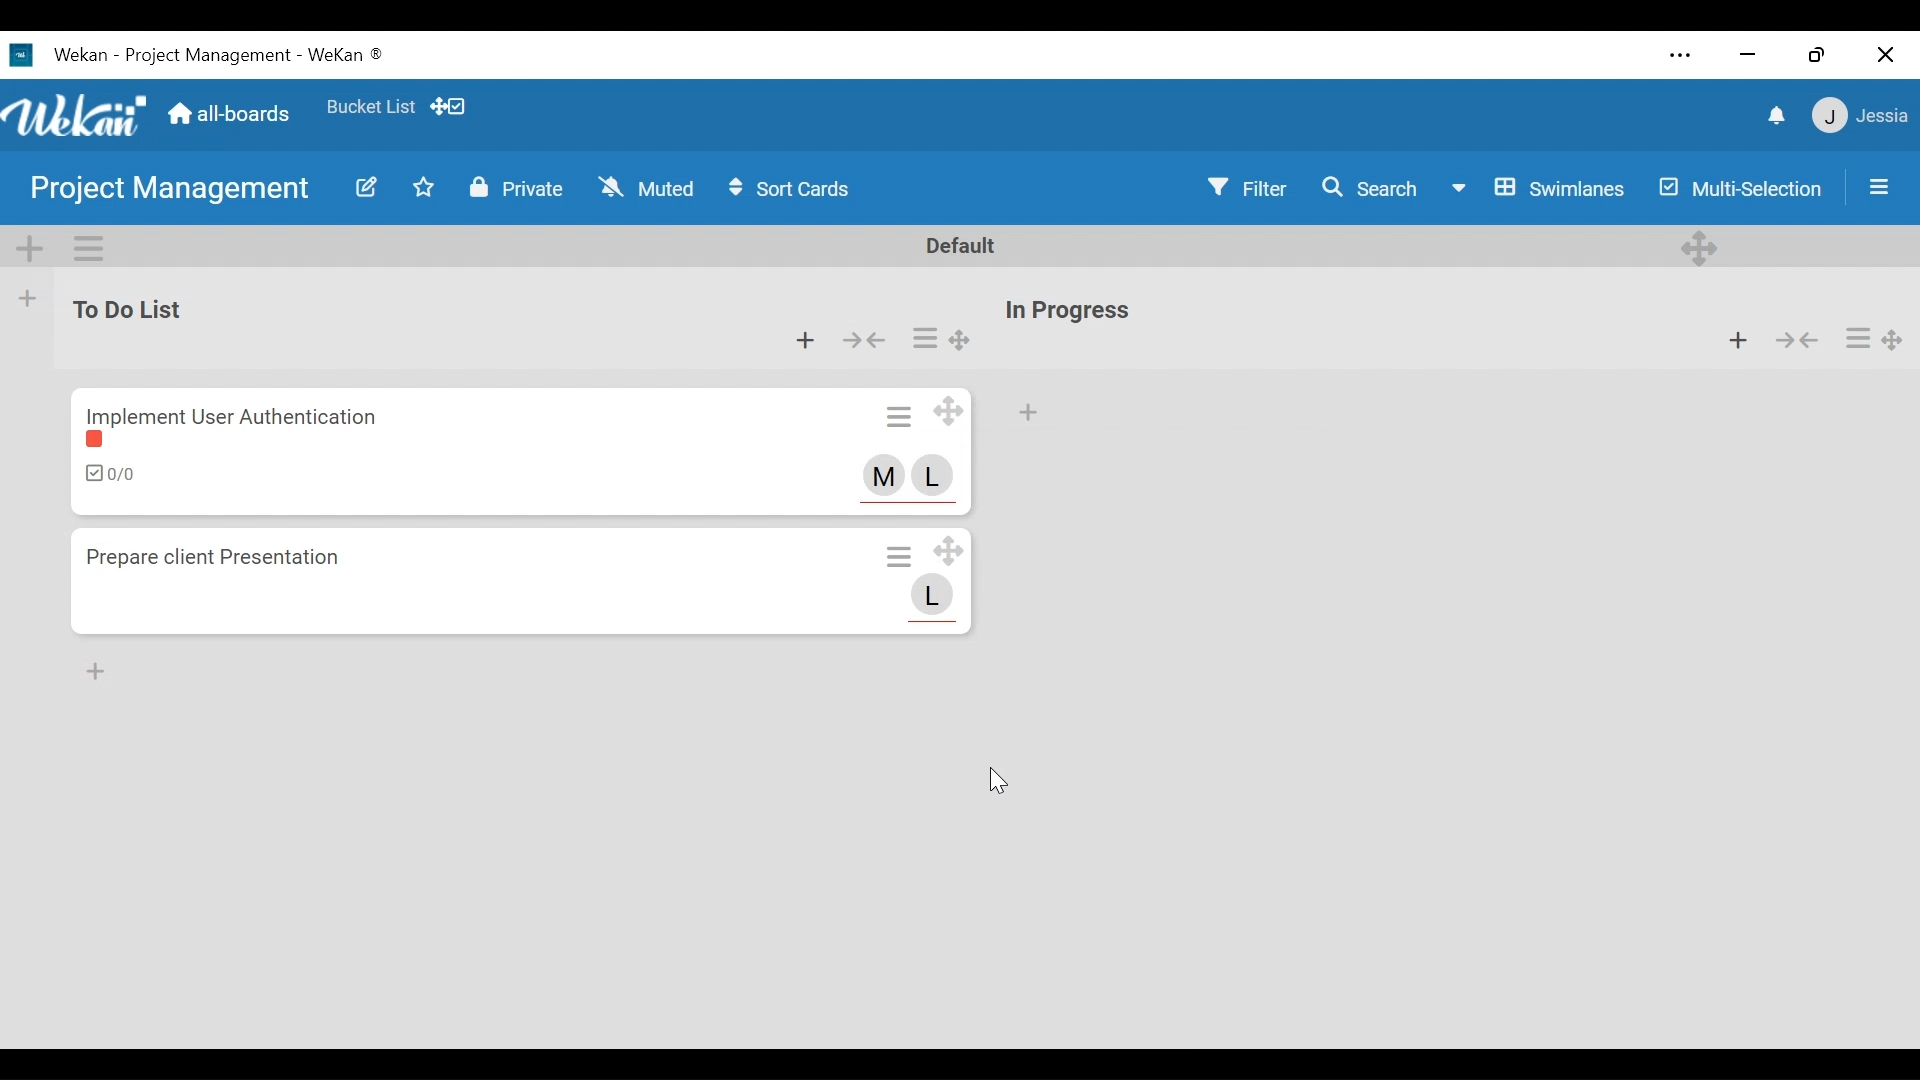 The width and height of the screenshot is (1920, 1080). I want to click on Home (all-boards), so click(231, 114).